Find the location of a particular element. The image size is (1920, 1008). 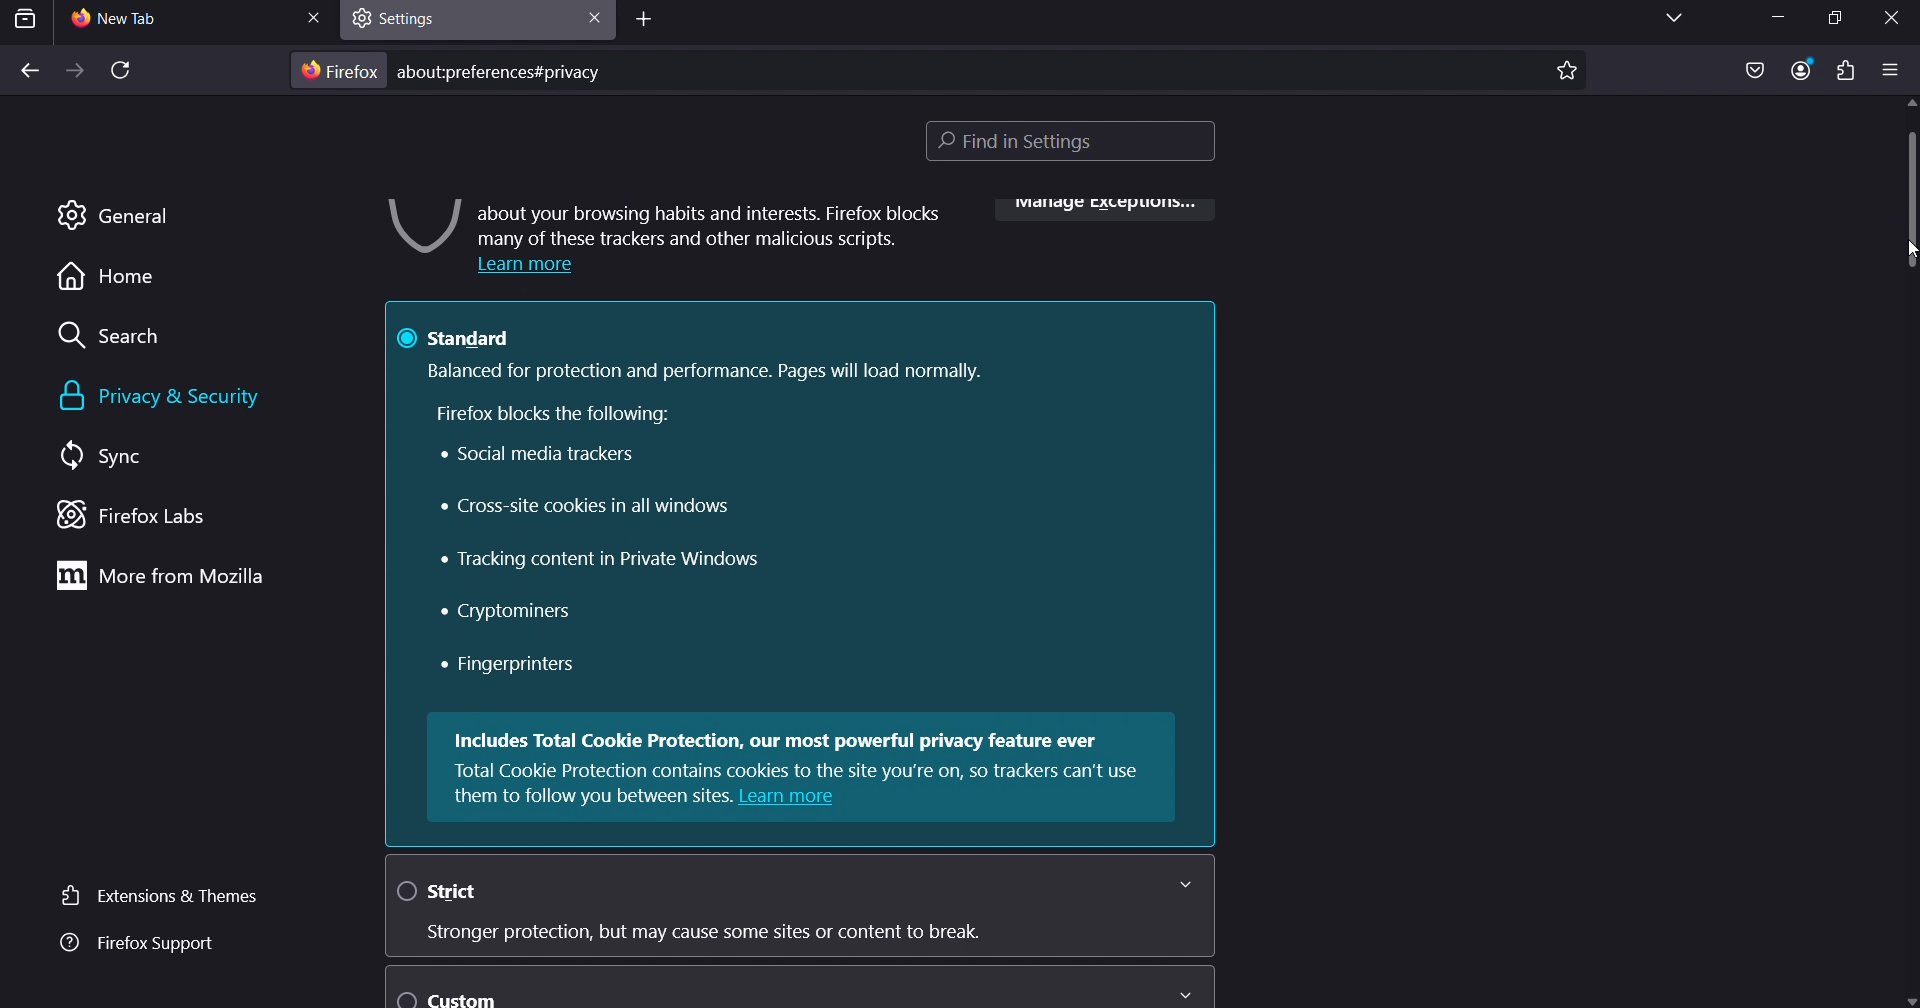

them to follow you between sites. is located at coordinates (592, 798).